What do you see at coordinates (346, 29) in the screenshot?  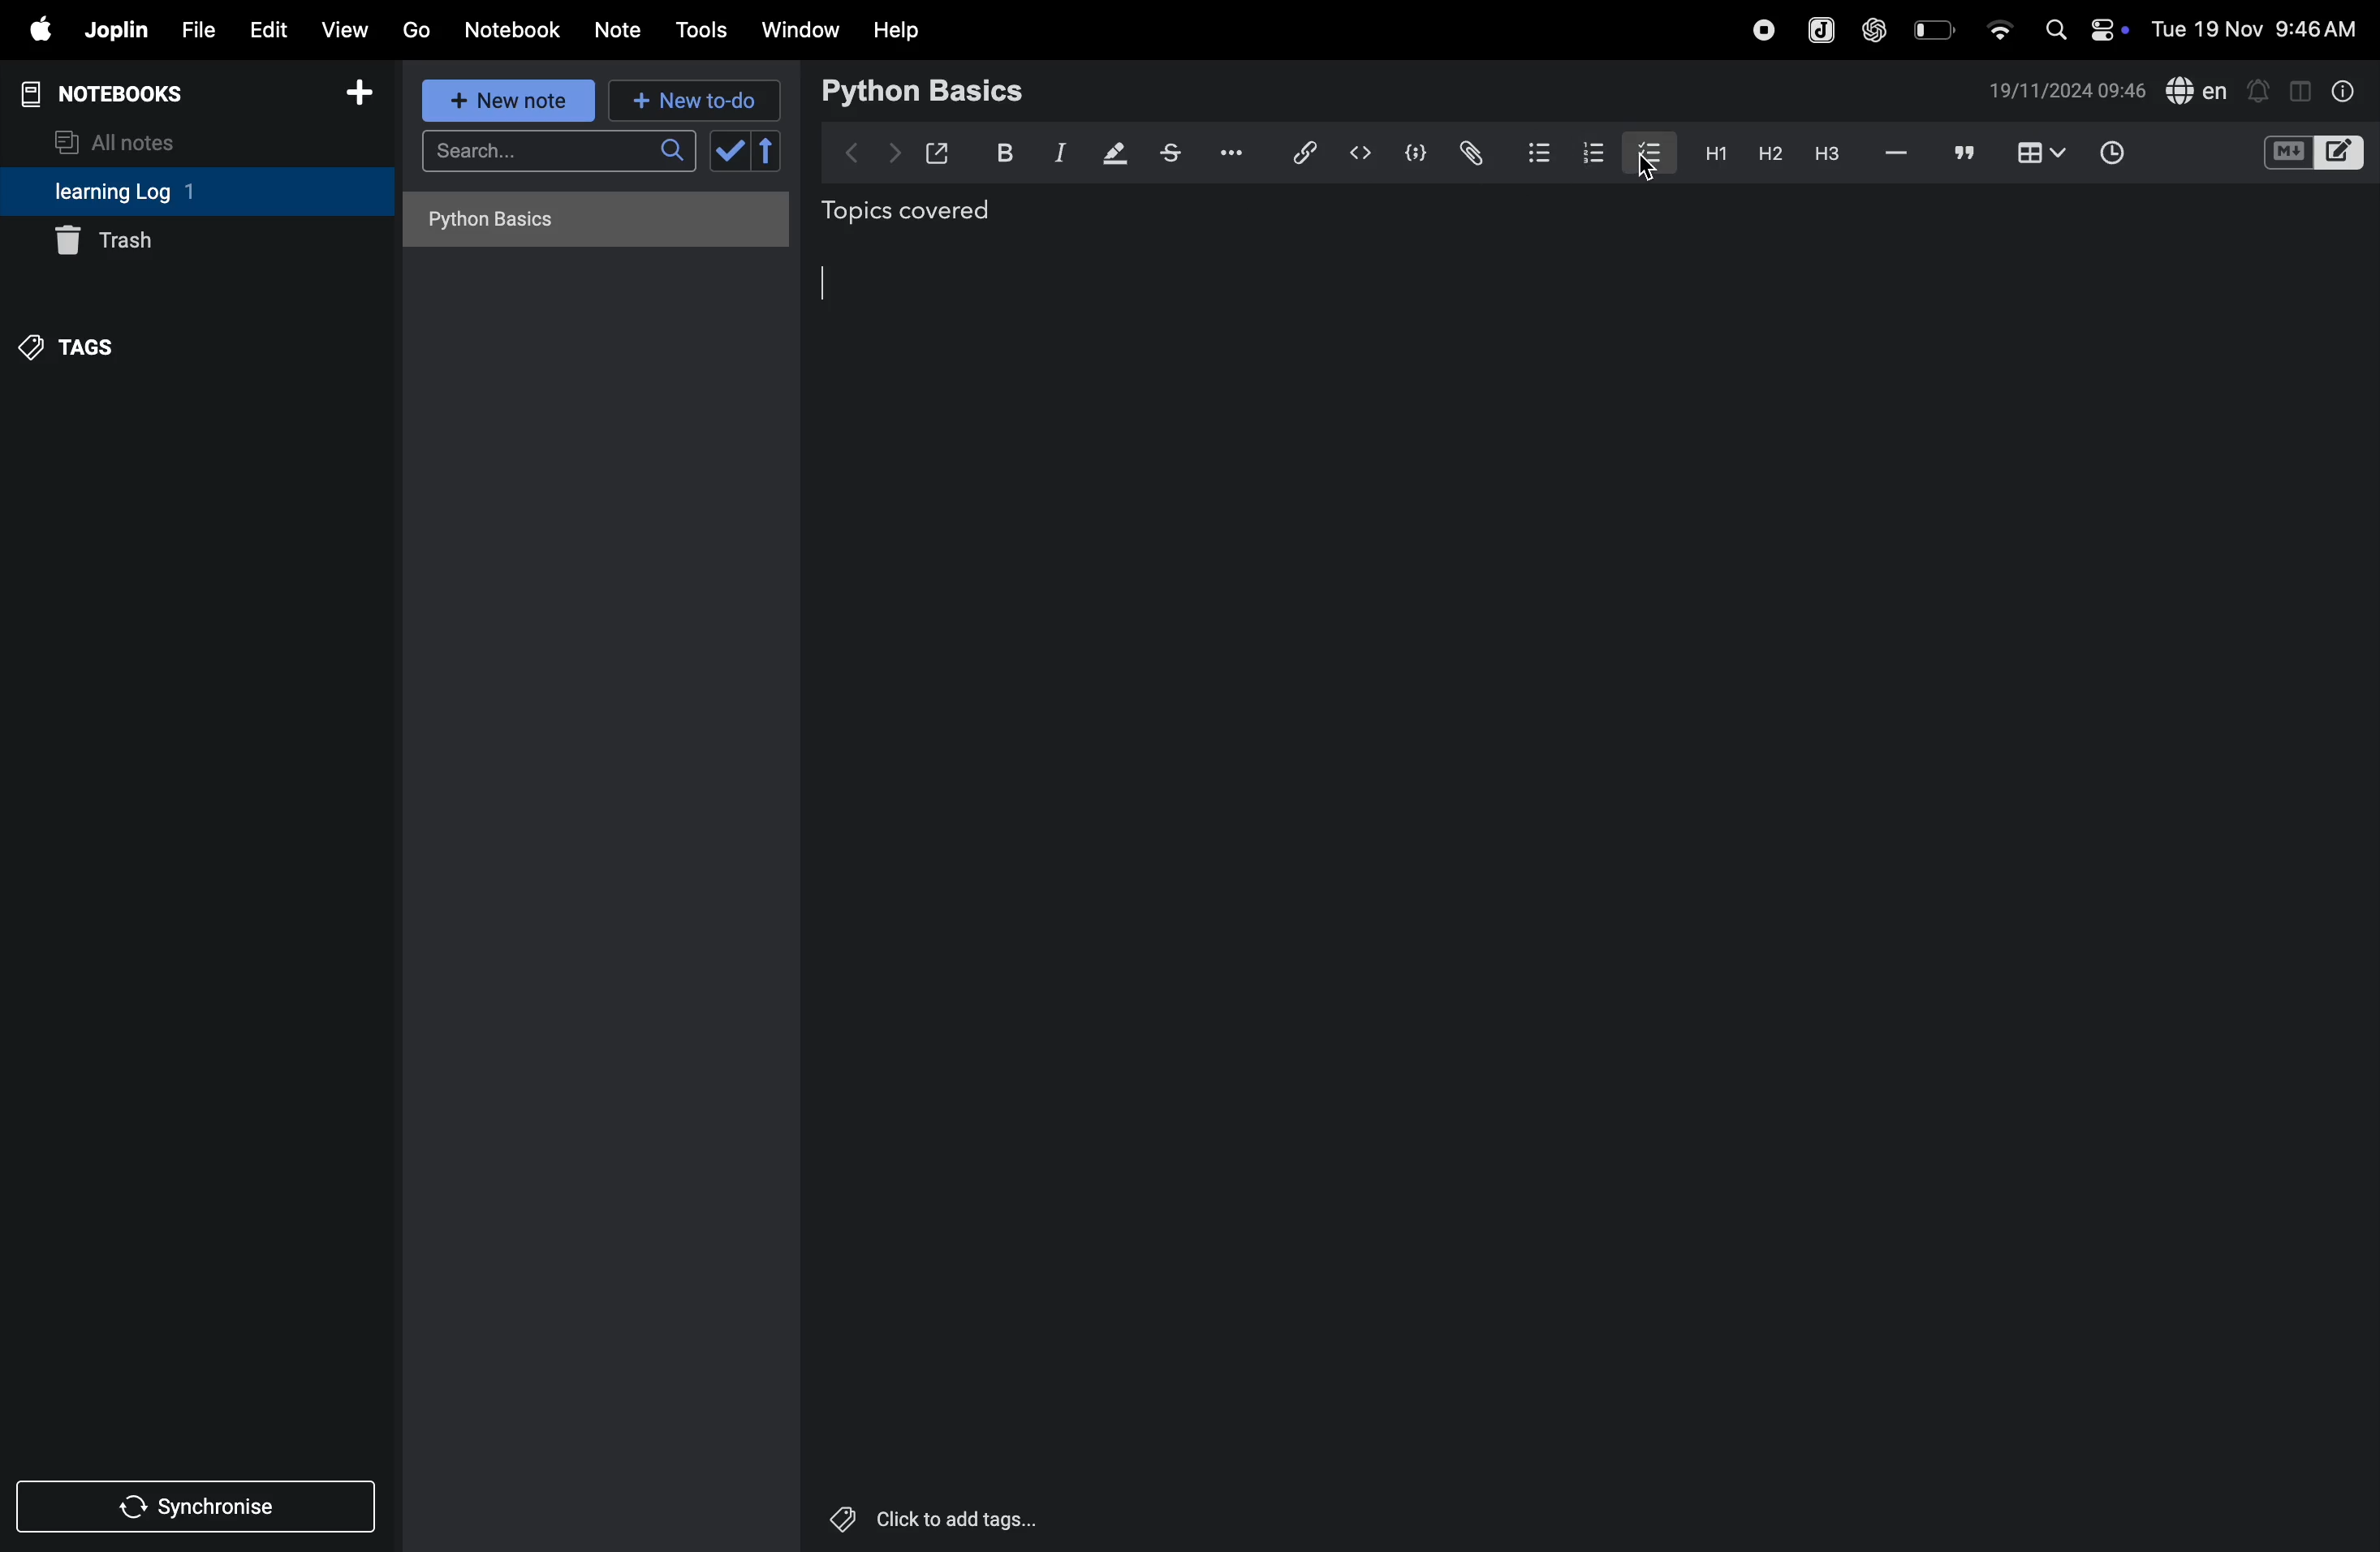 I see `view` at bounding box center [346, 29].